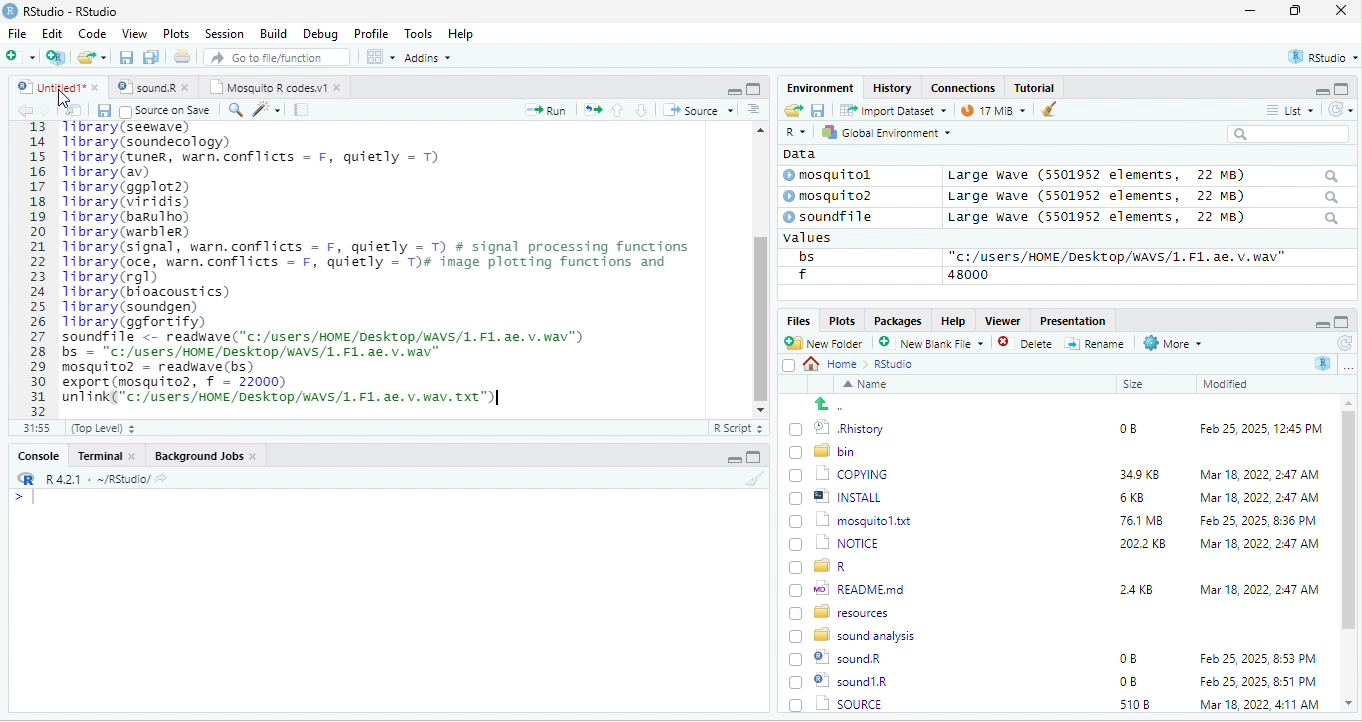  I want to click on ” Go to file/function, so click(278, 59).